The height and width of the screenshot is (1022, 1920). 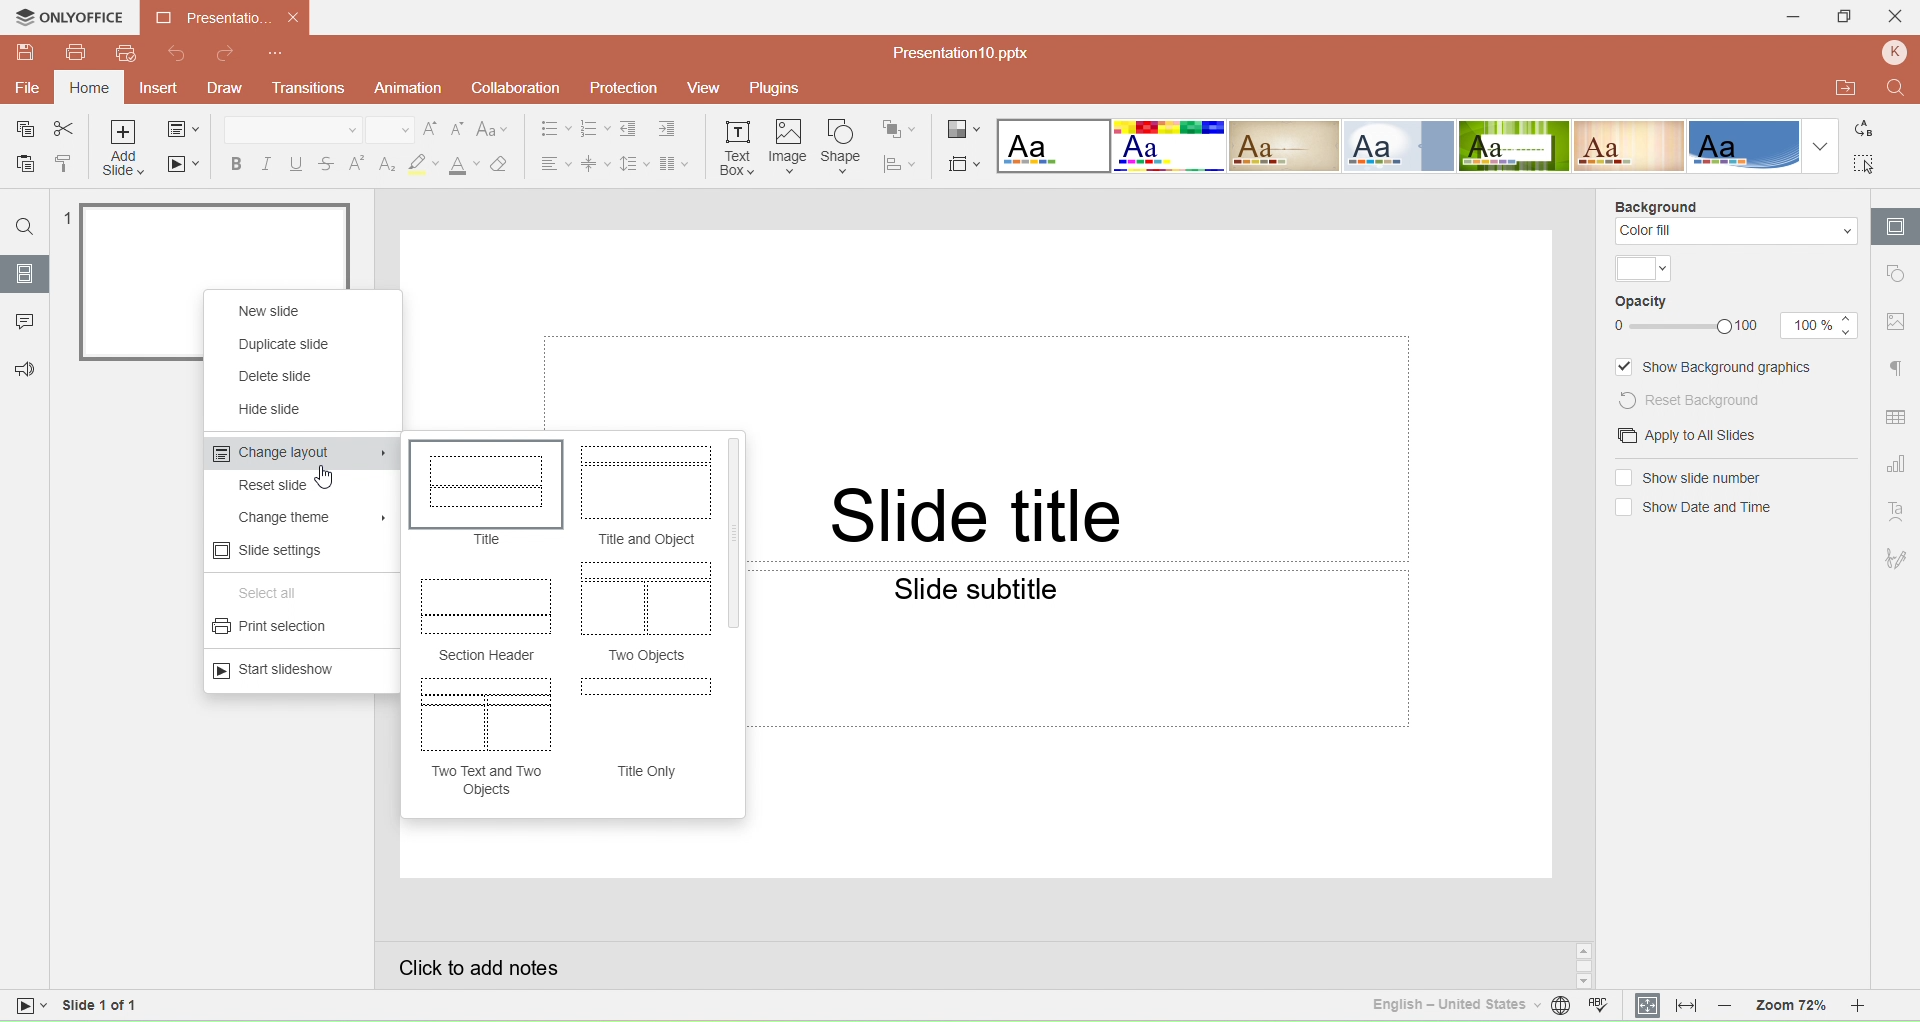 What do you see at coordinates (548, 129) in the screenshot?
I see `Bullets` at bounding box center [548, 129].